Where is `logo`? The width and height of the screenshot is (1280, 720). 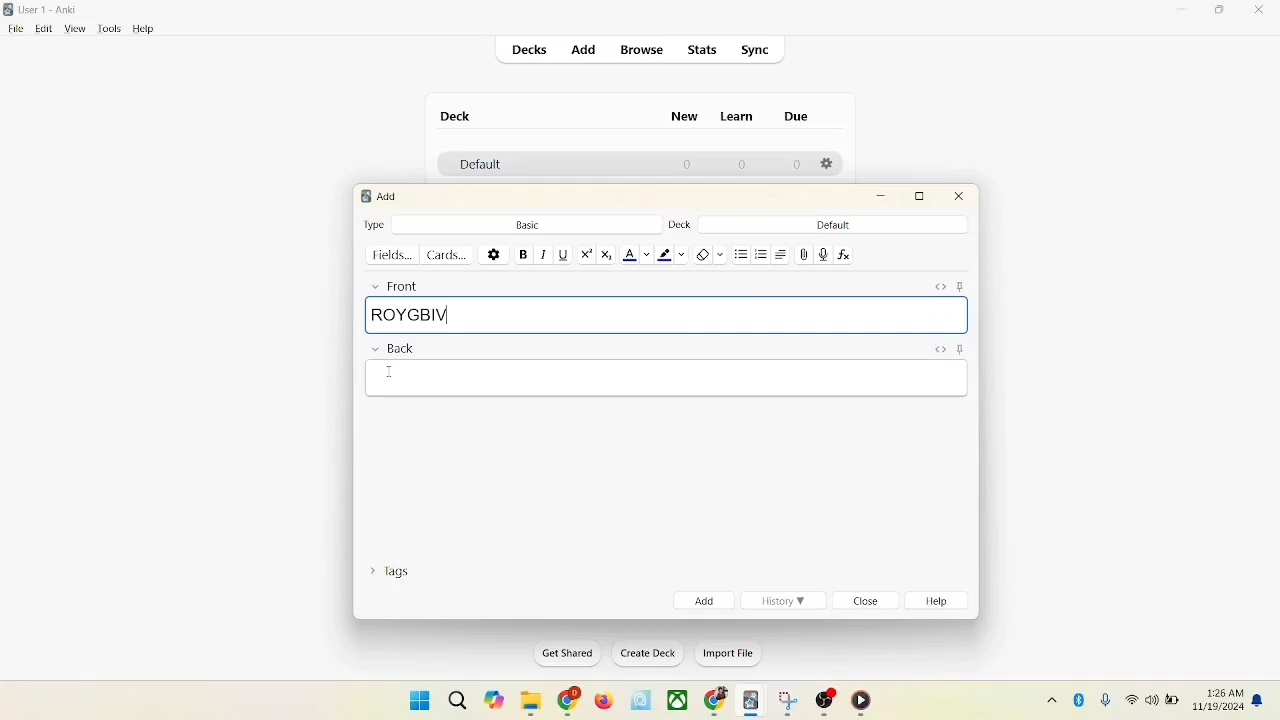 logo is located at coordinates (10, 9).